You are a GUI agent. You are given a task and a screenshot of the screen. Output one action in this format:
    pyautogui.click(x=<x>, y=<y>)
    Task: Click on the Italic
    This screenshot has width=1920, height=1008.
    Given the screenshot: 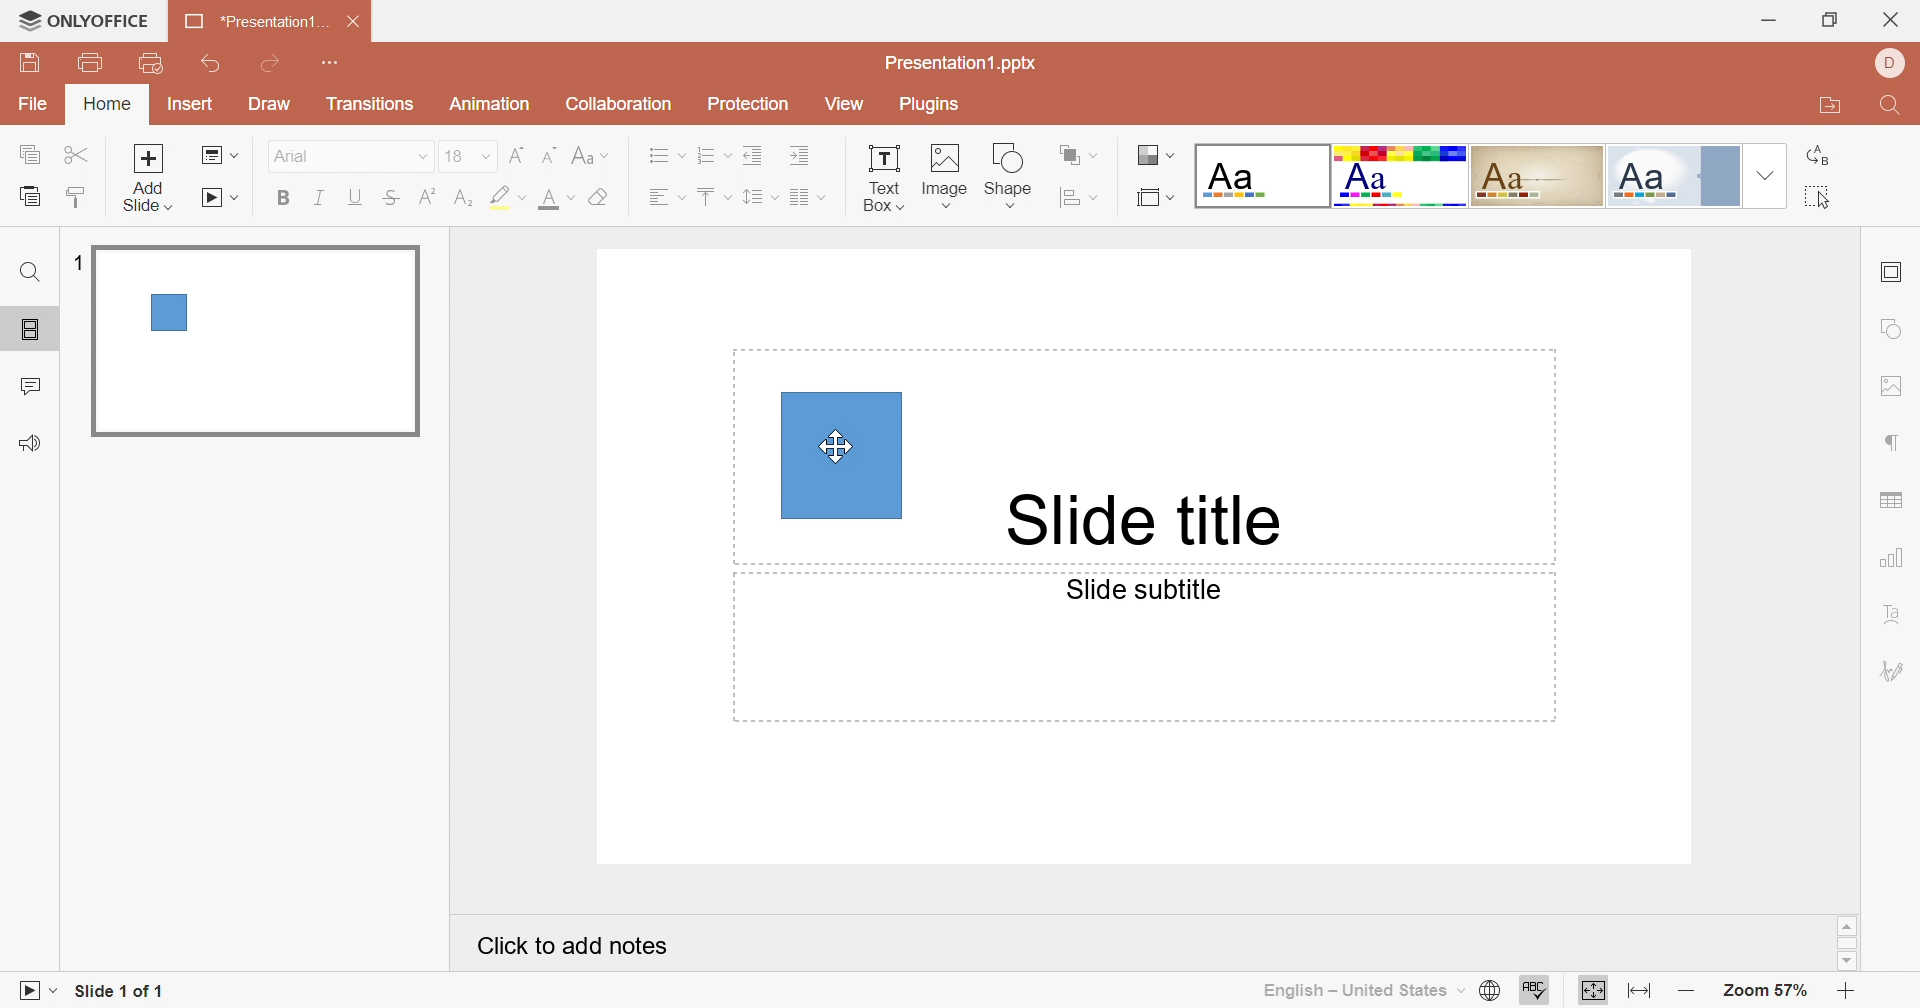 What is the action you would take?
    pyautogui.click(x=320, y=198)
    